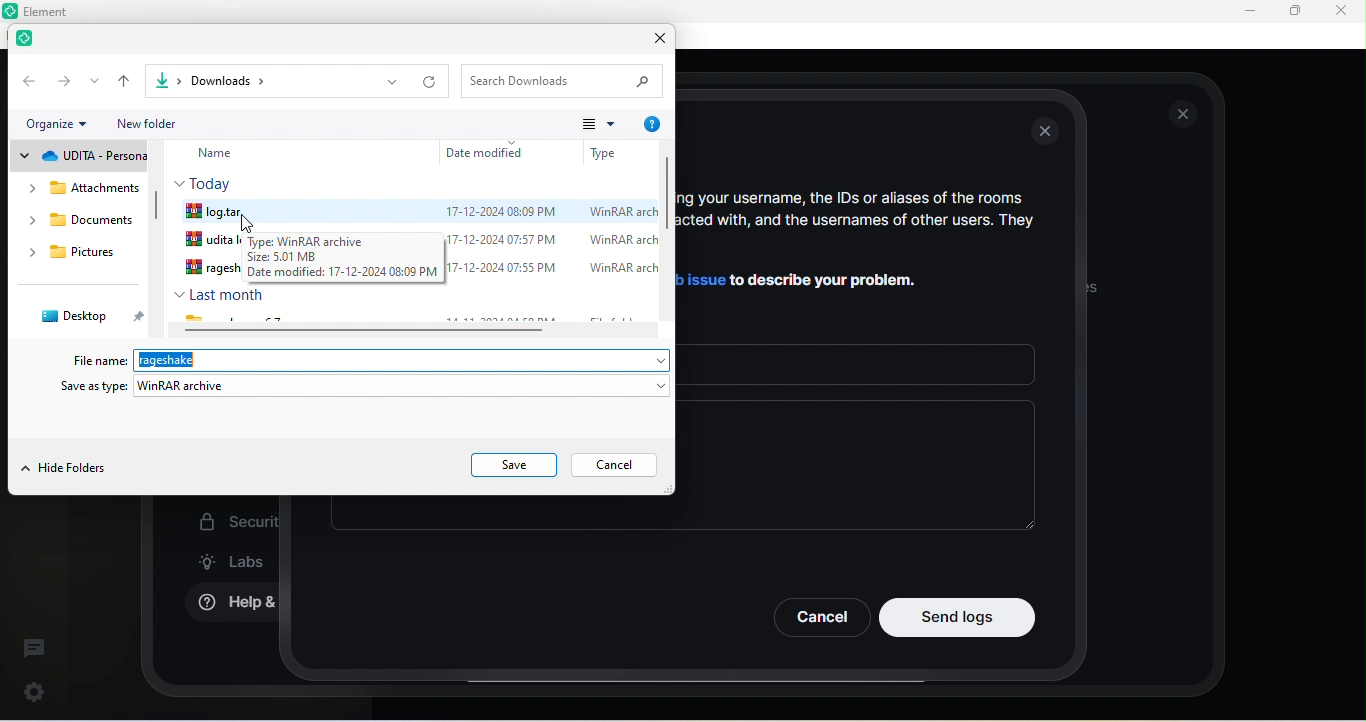  I want to click on Send Logs, so click(958, 617).